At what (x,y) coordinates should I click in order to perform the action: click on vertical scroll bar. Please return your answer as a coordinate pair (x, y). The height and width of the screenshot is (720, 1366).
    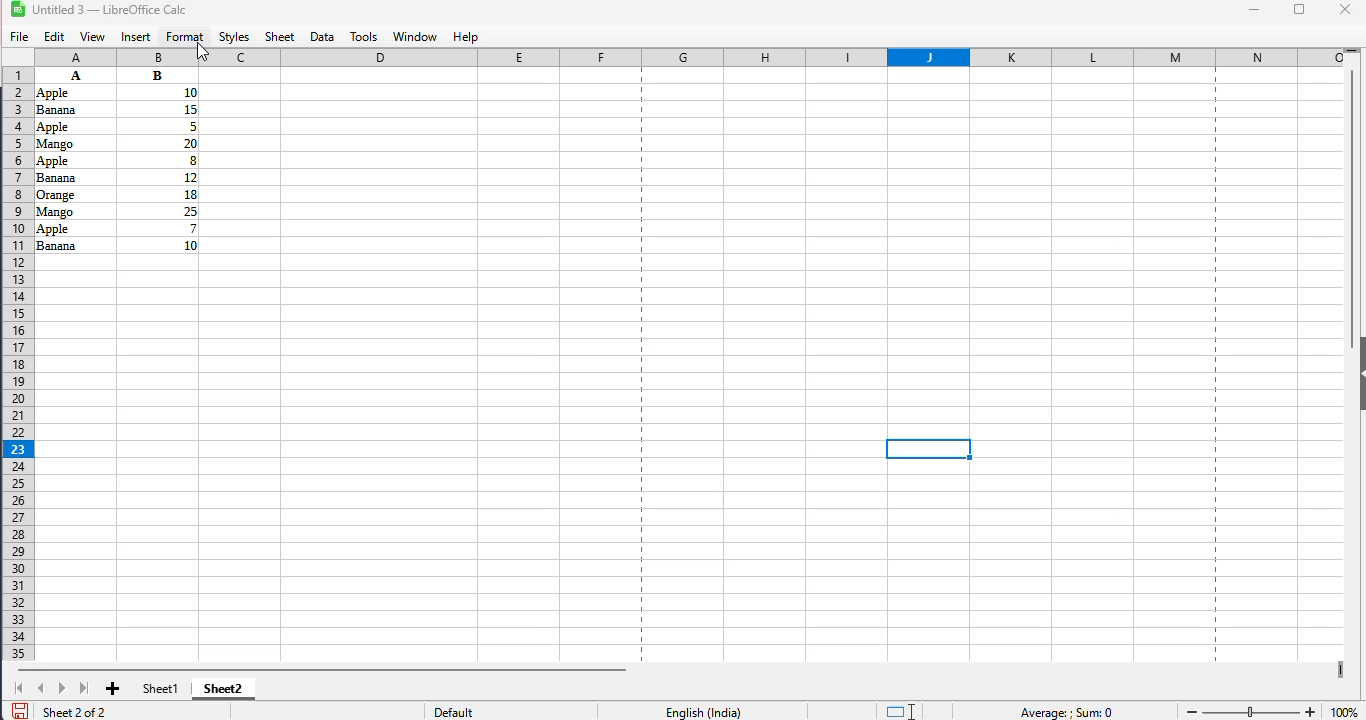
    Looking at the image, I should click on (1352, 209).